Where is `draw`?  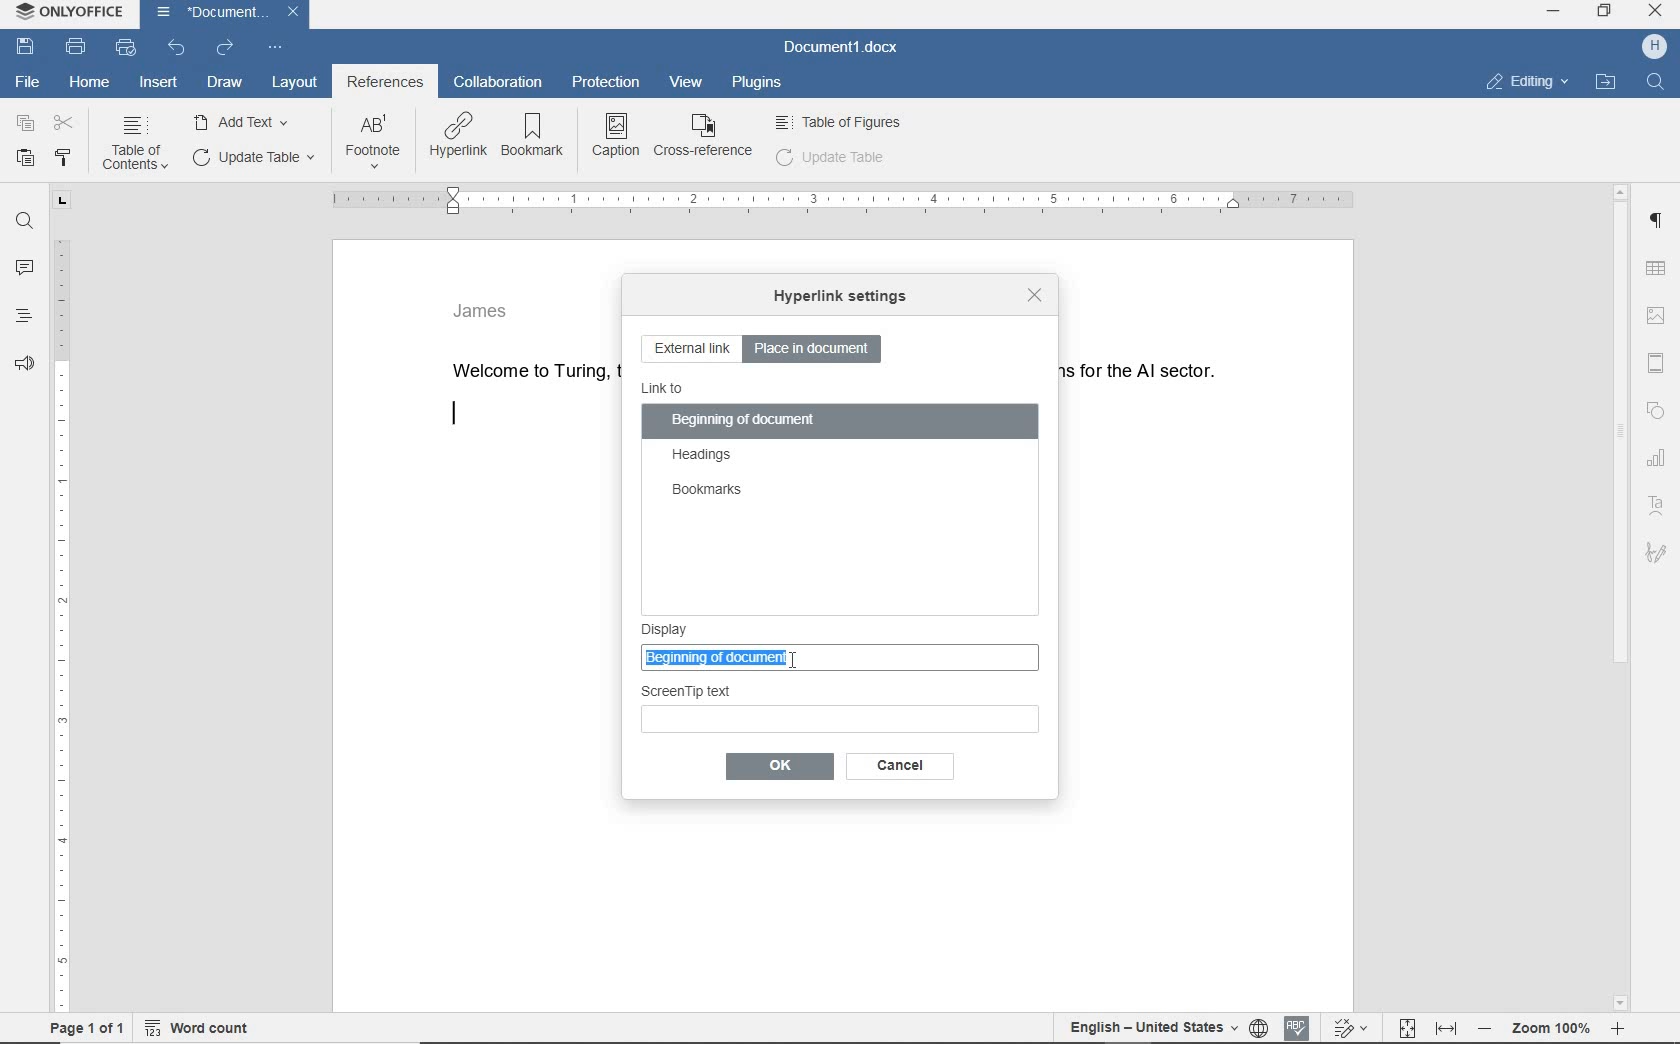
draw is located at coordinates (226, 83).